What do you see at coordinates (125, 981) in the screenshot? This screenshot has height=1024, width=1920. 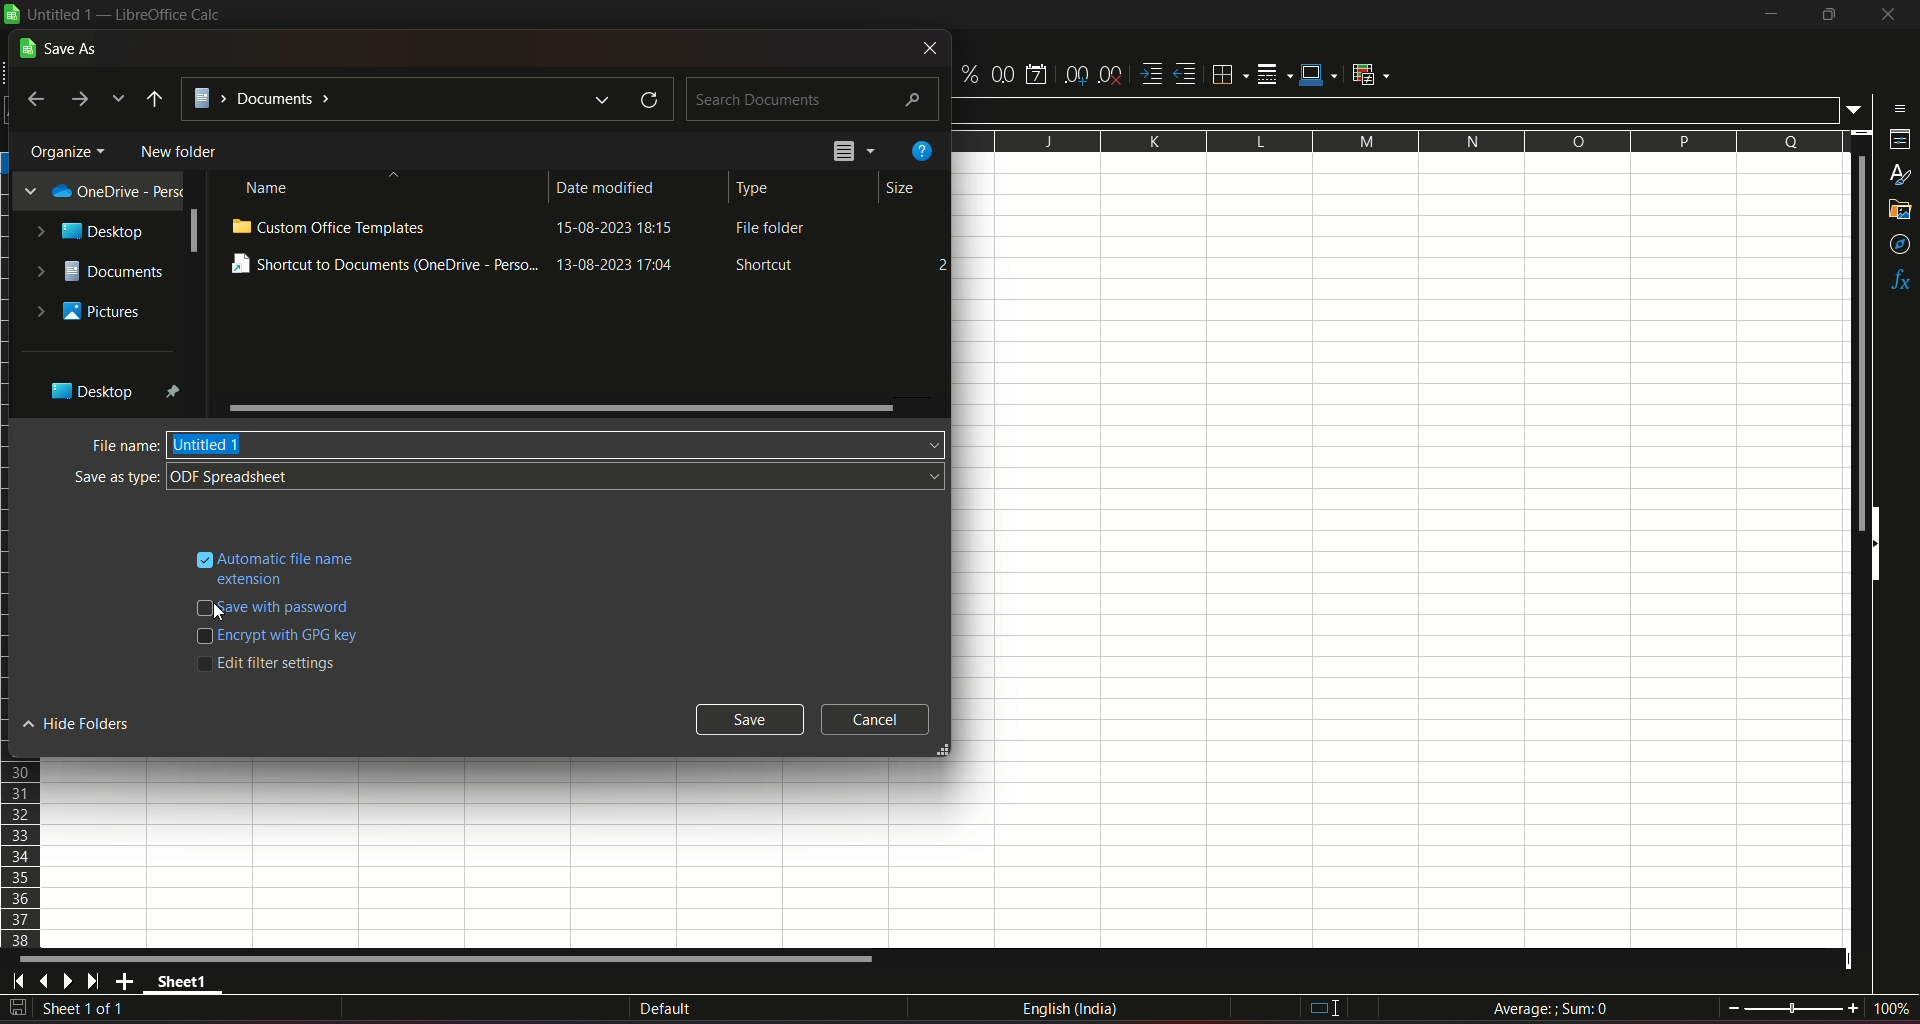 I see `add new sheet` at bounding box center [125, 981].